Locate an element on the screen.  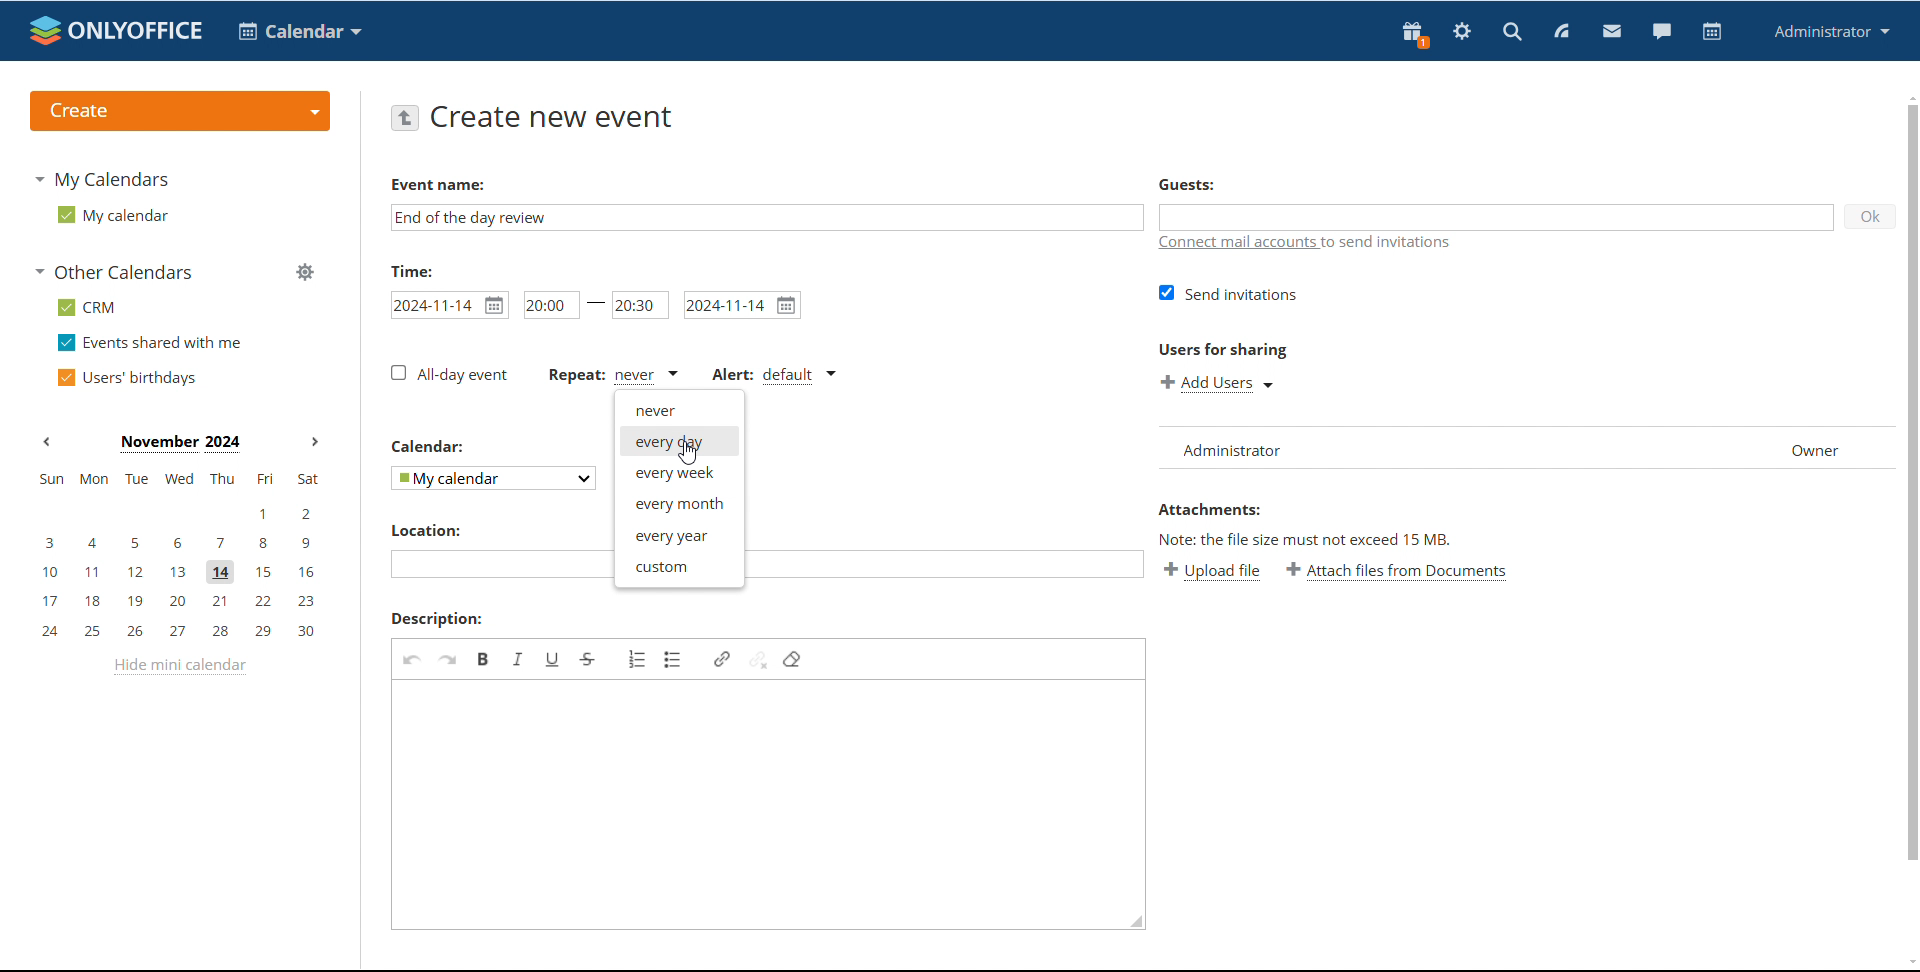
Event name is located at coordinates (438, 185).